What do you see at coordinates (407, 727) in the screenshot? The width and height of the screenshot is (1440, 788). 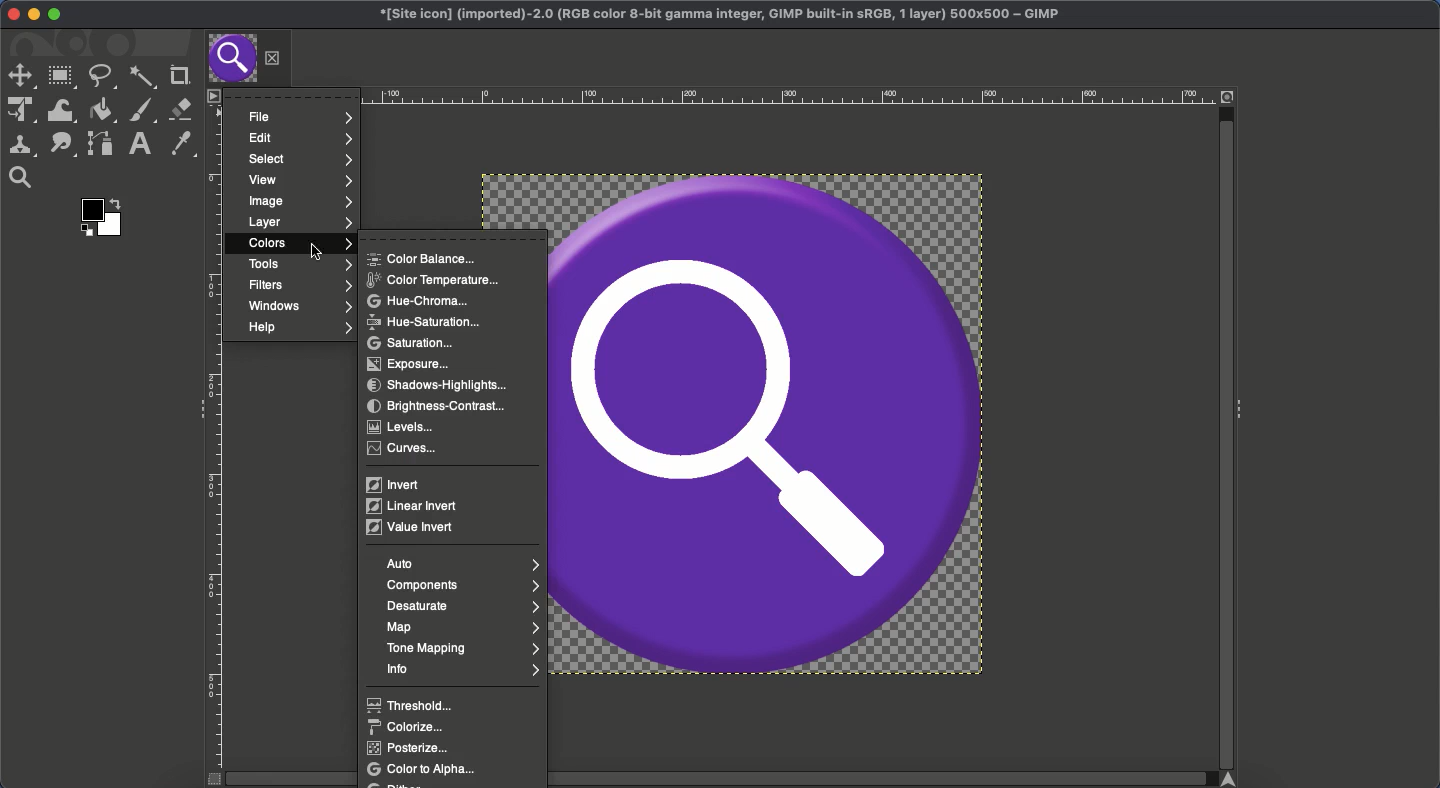 I see `Colorize` at bounding box center [407, 727].